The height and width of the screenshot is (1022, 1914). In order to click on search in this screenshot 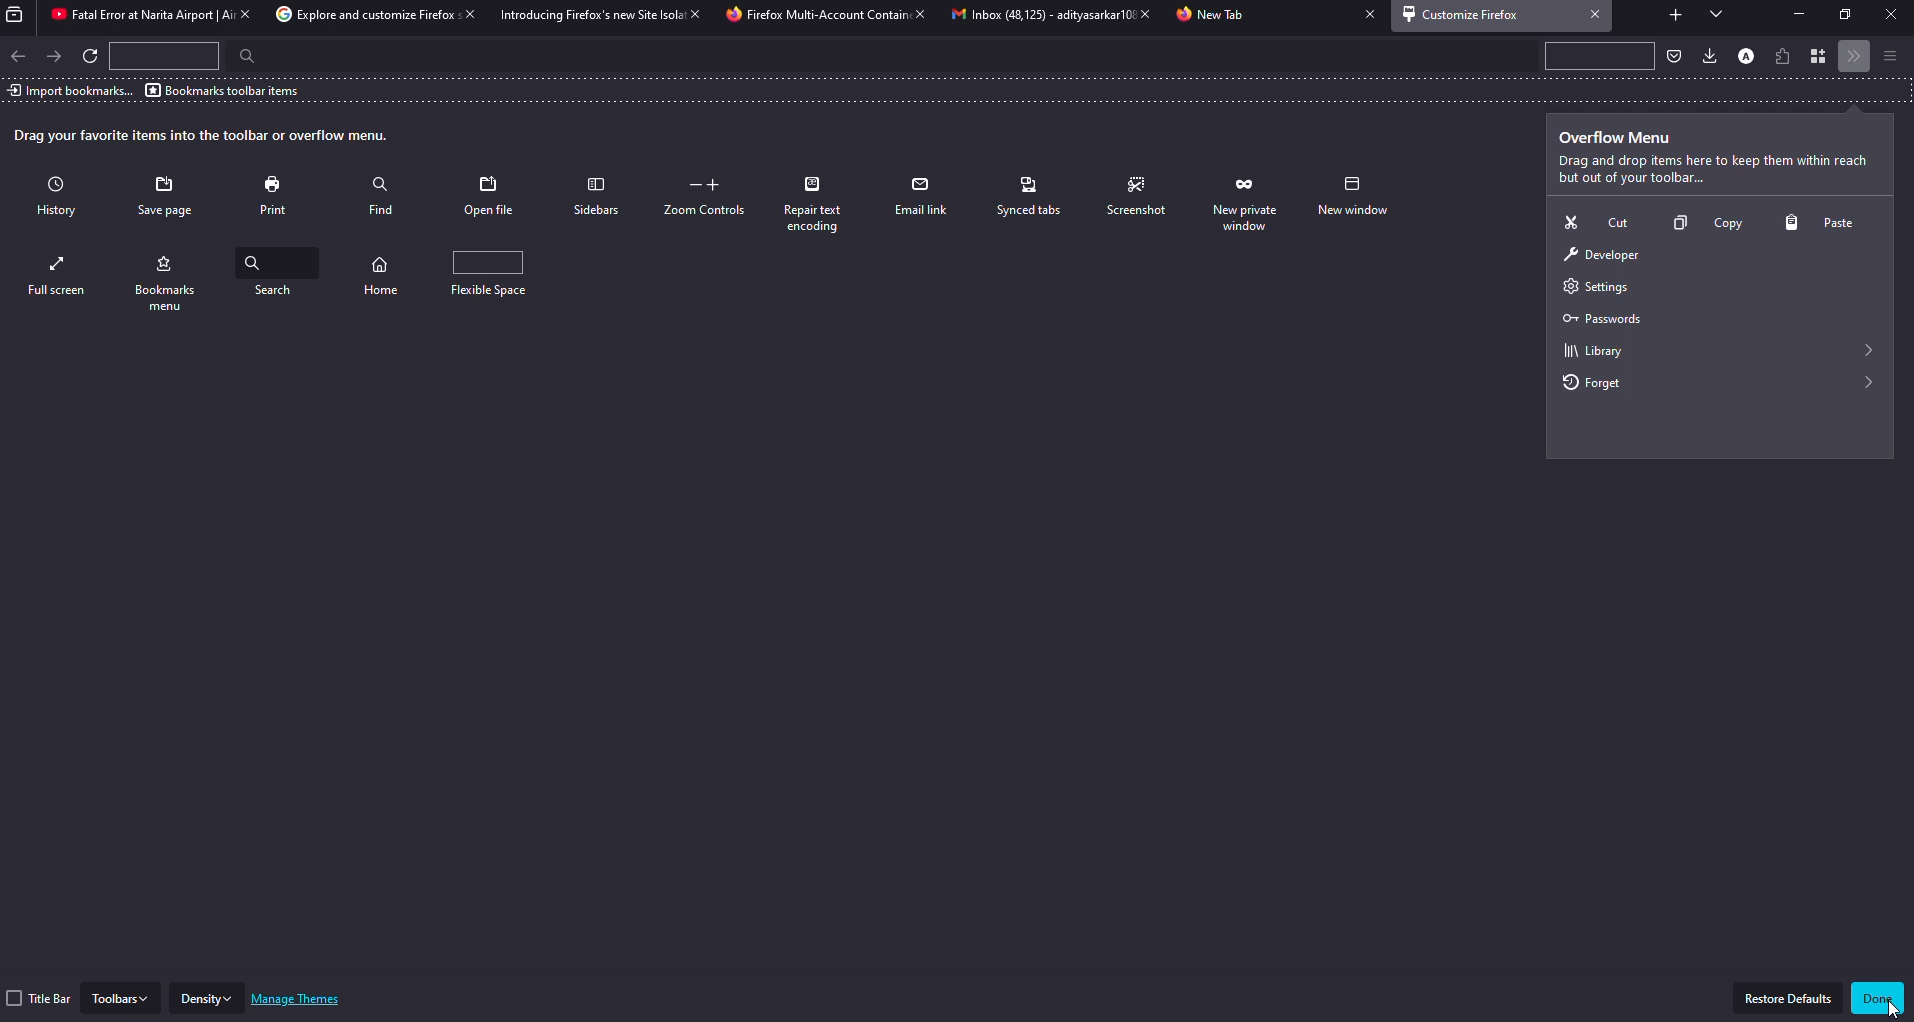, I will do `click(390, 272)`.